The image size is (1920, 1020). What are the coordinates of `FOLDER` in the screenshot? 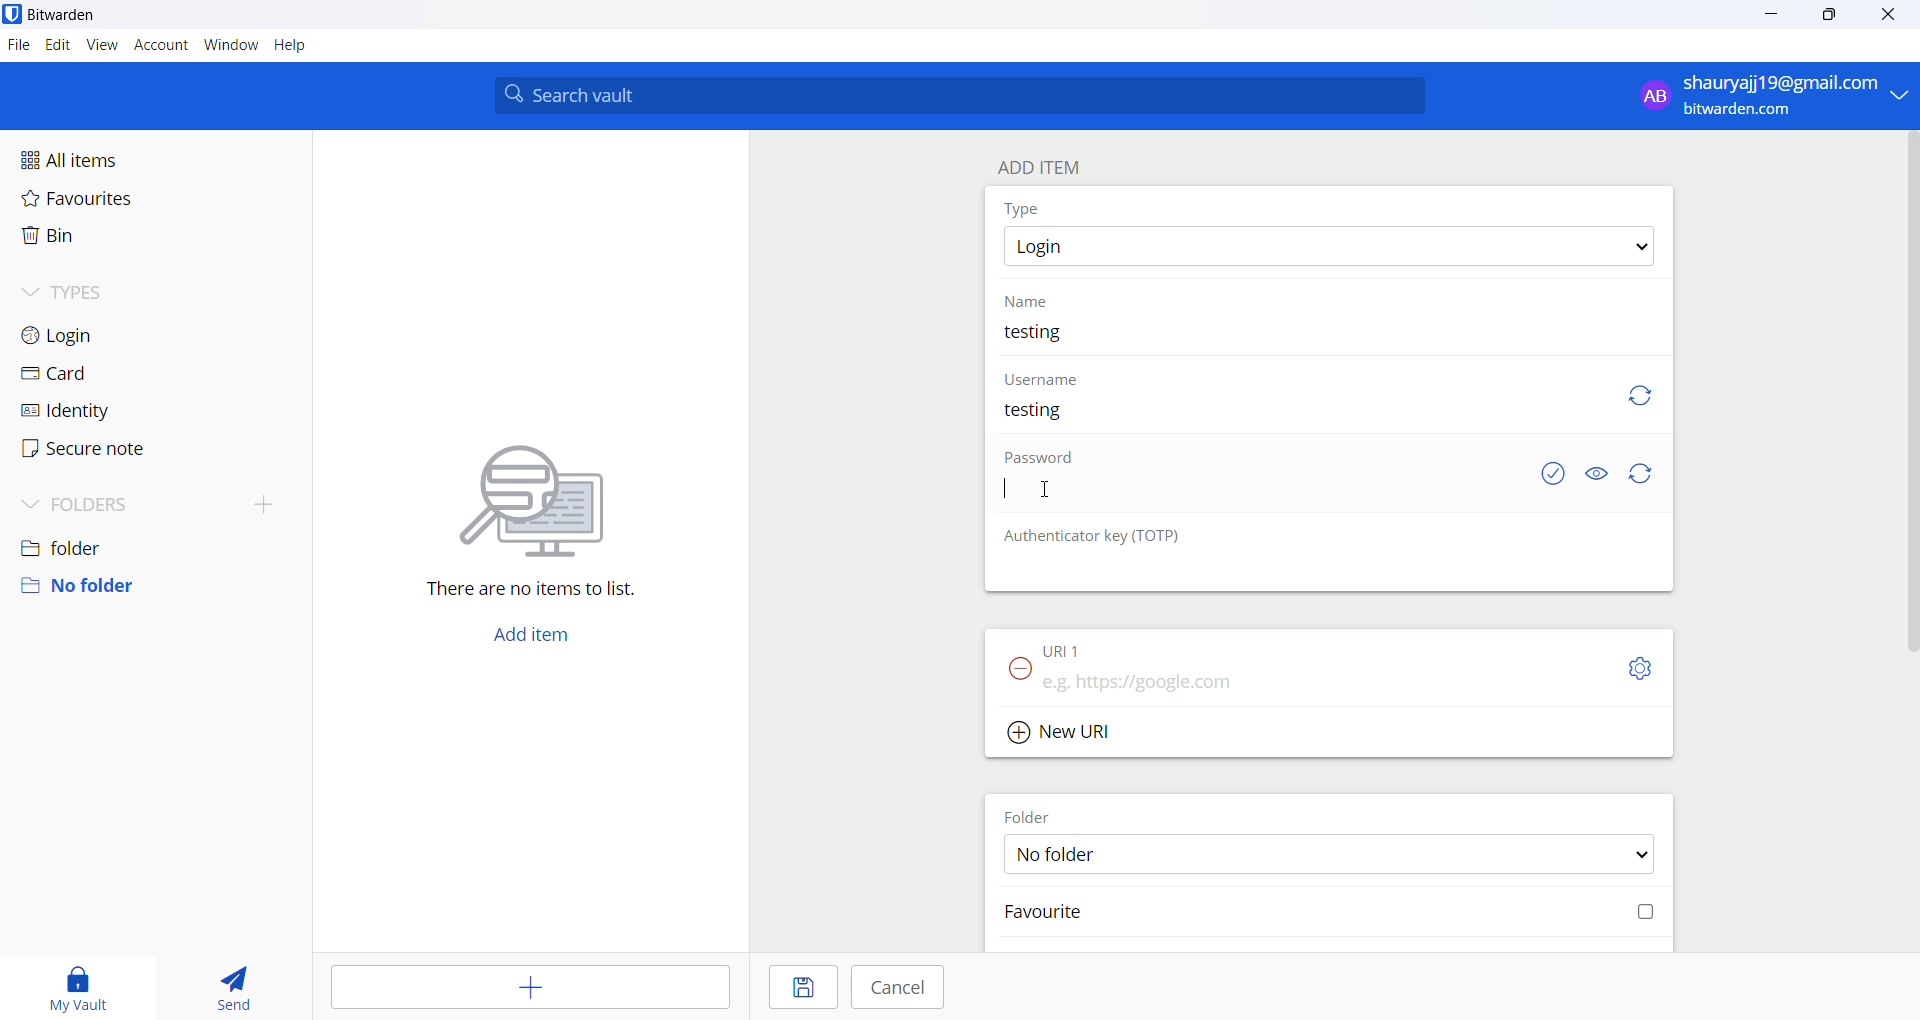 It's located at (1033, 815).